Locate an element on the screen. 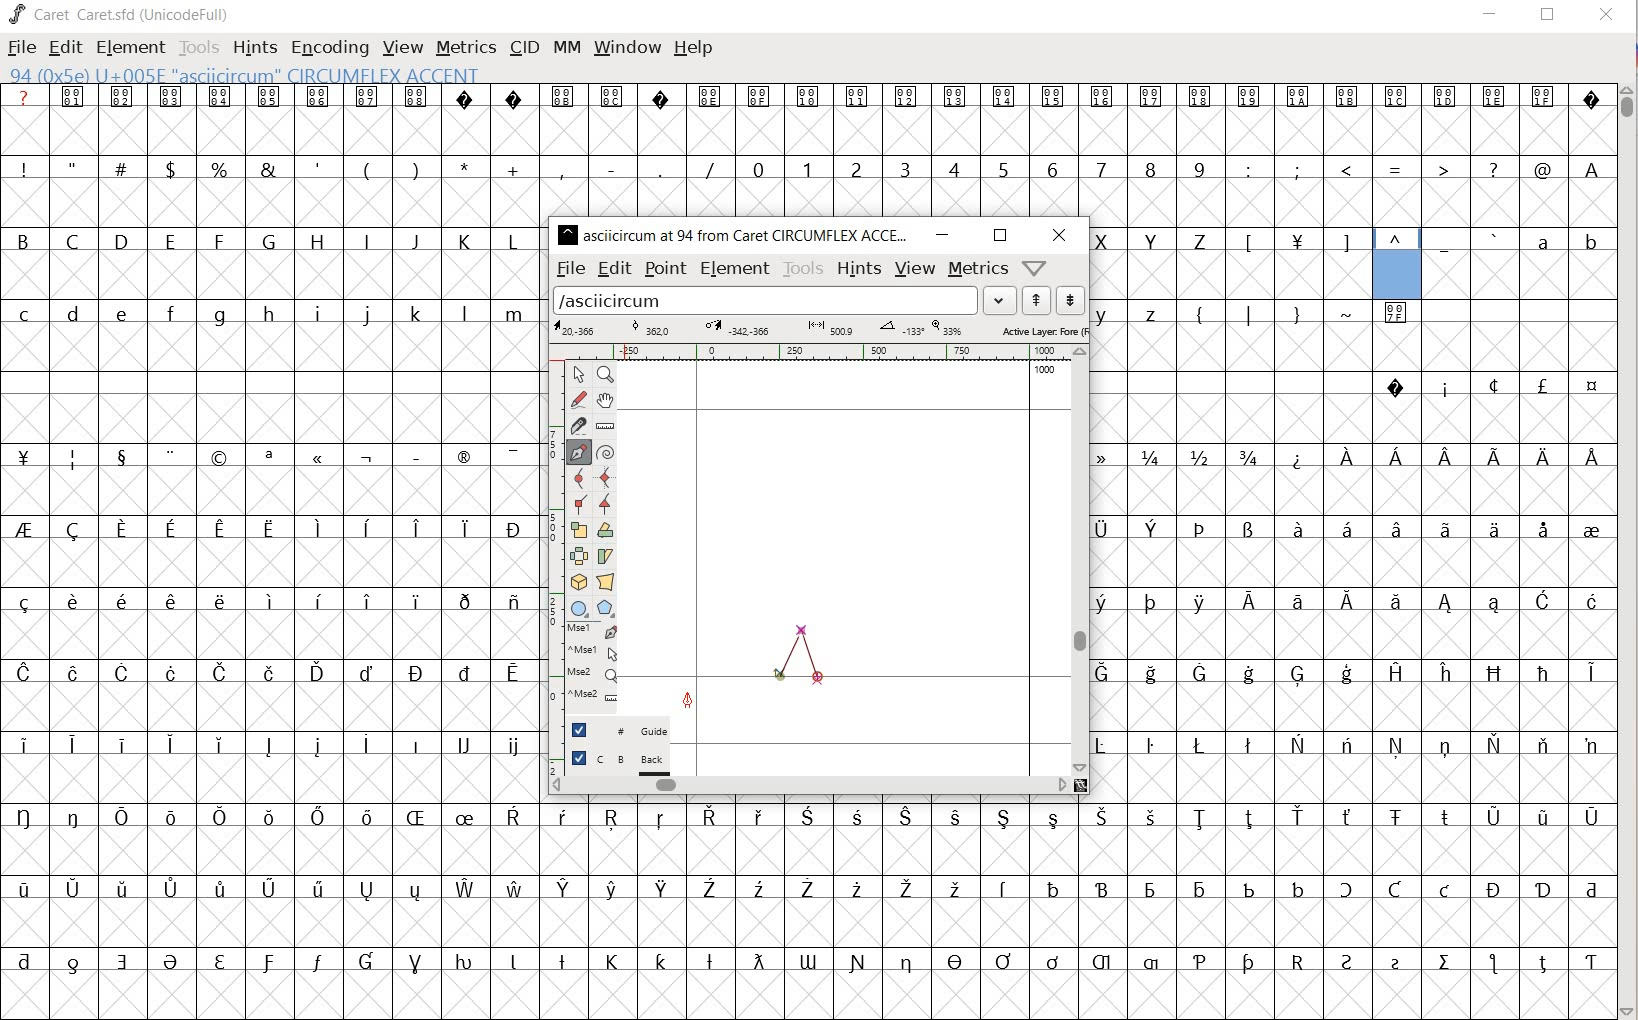 The width and height of the screenshot is (1638, 1020). tools is located at coordinates (804, 268).